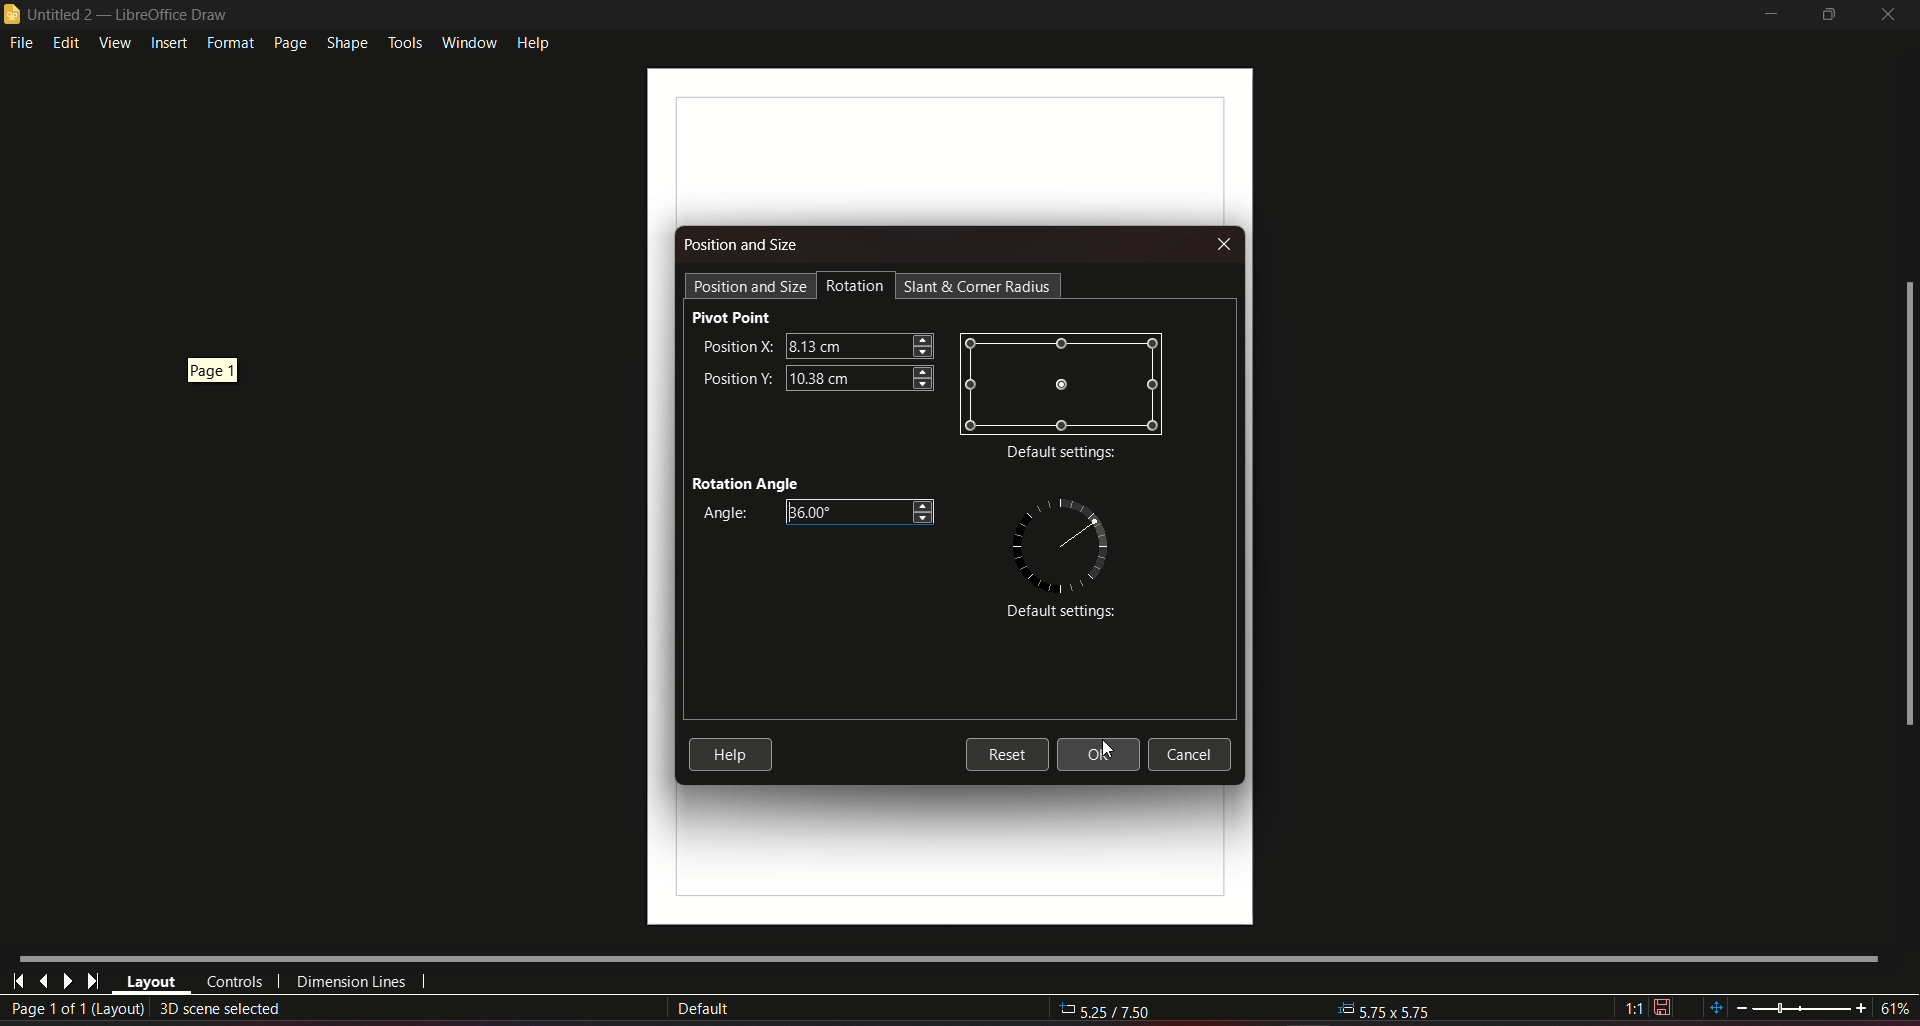 The image size is (1920, 1026). What do you see at coordinates (859, 344) in the screenshot?
I see `textbox` at bounding box center [859, 344].